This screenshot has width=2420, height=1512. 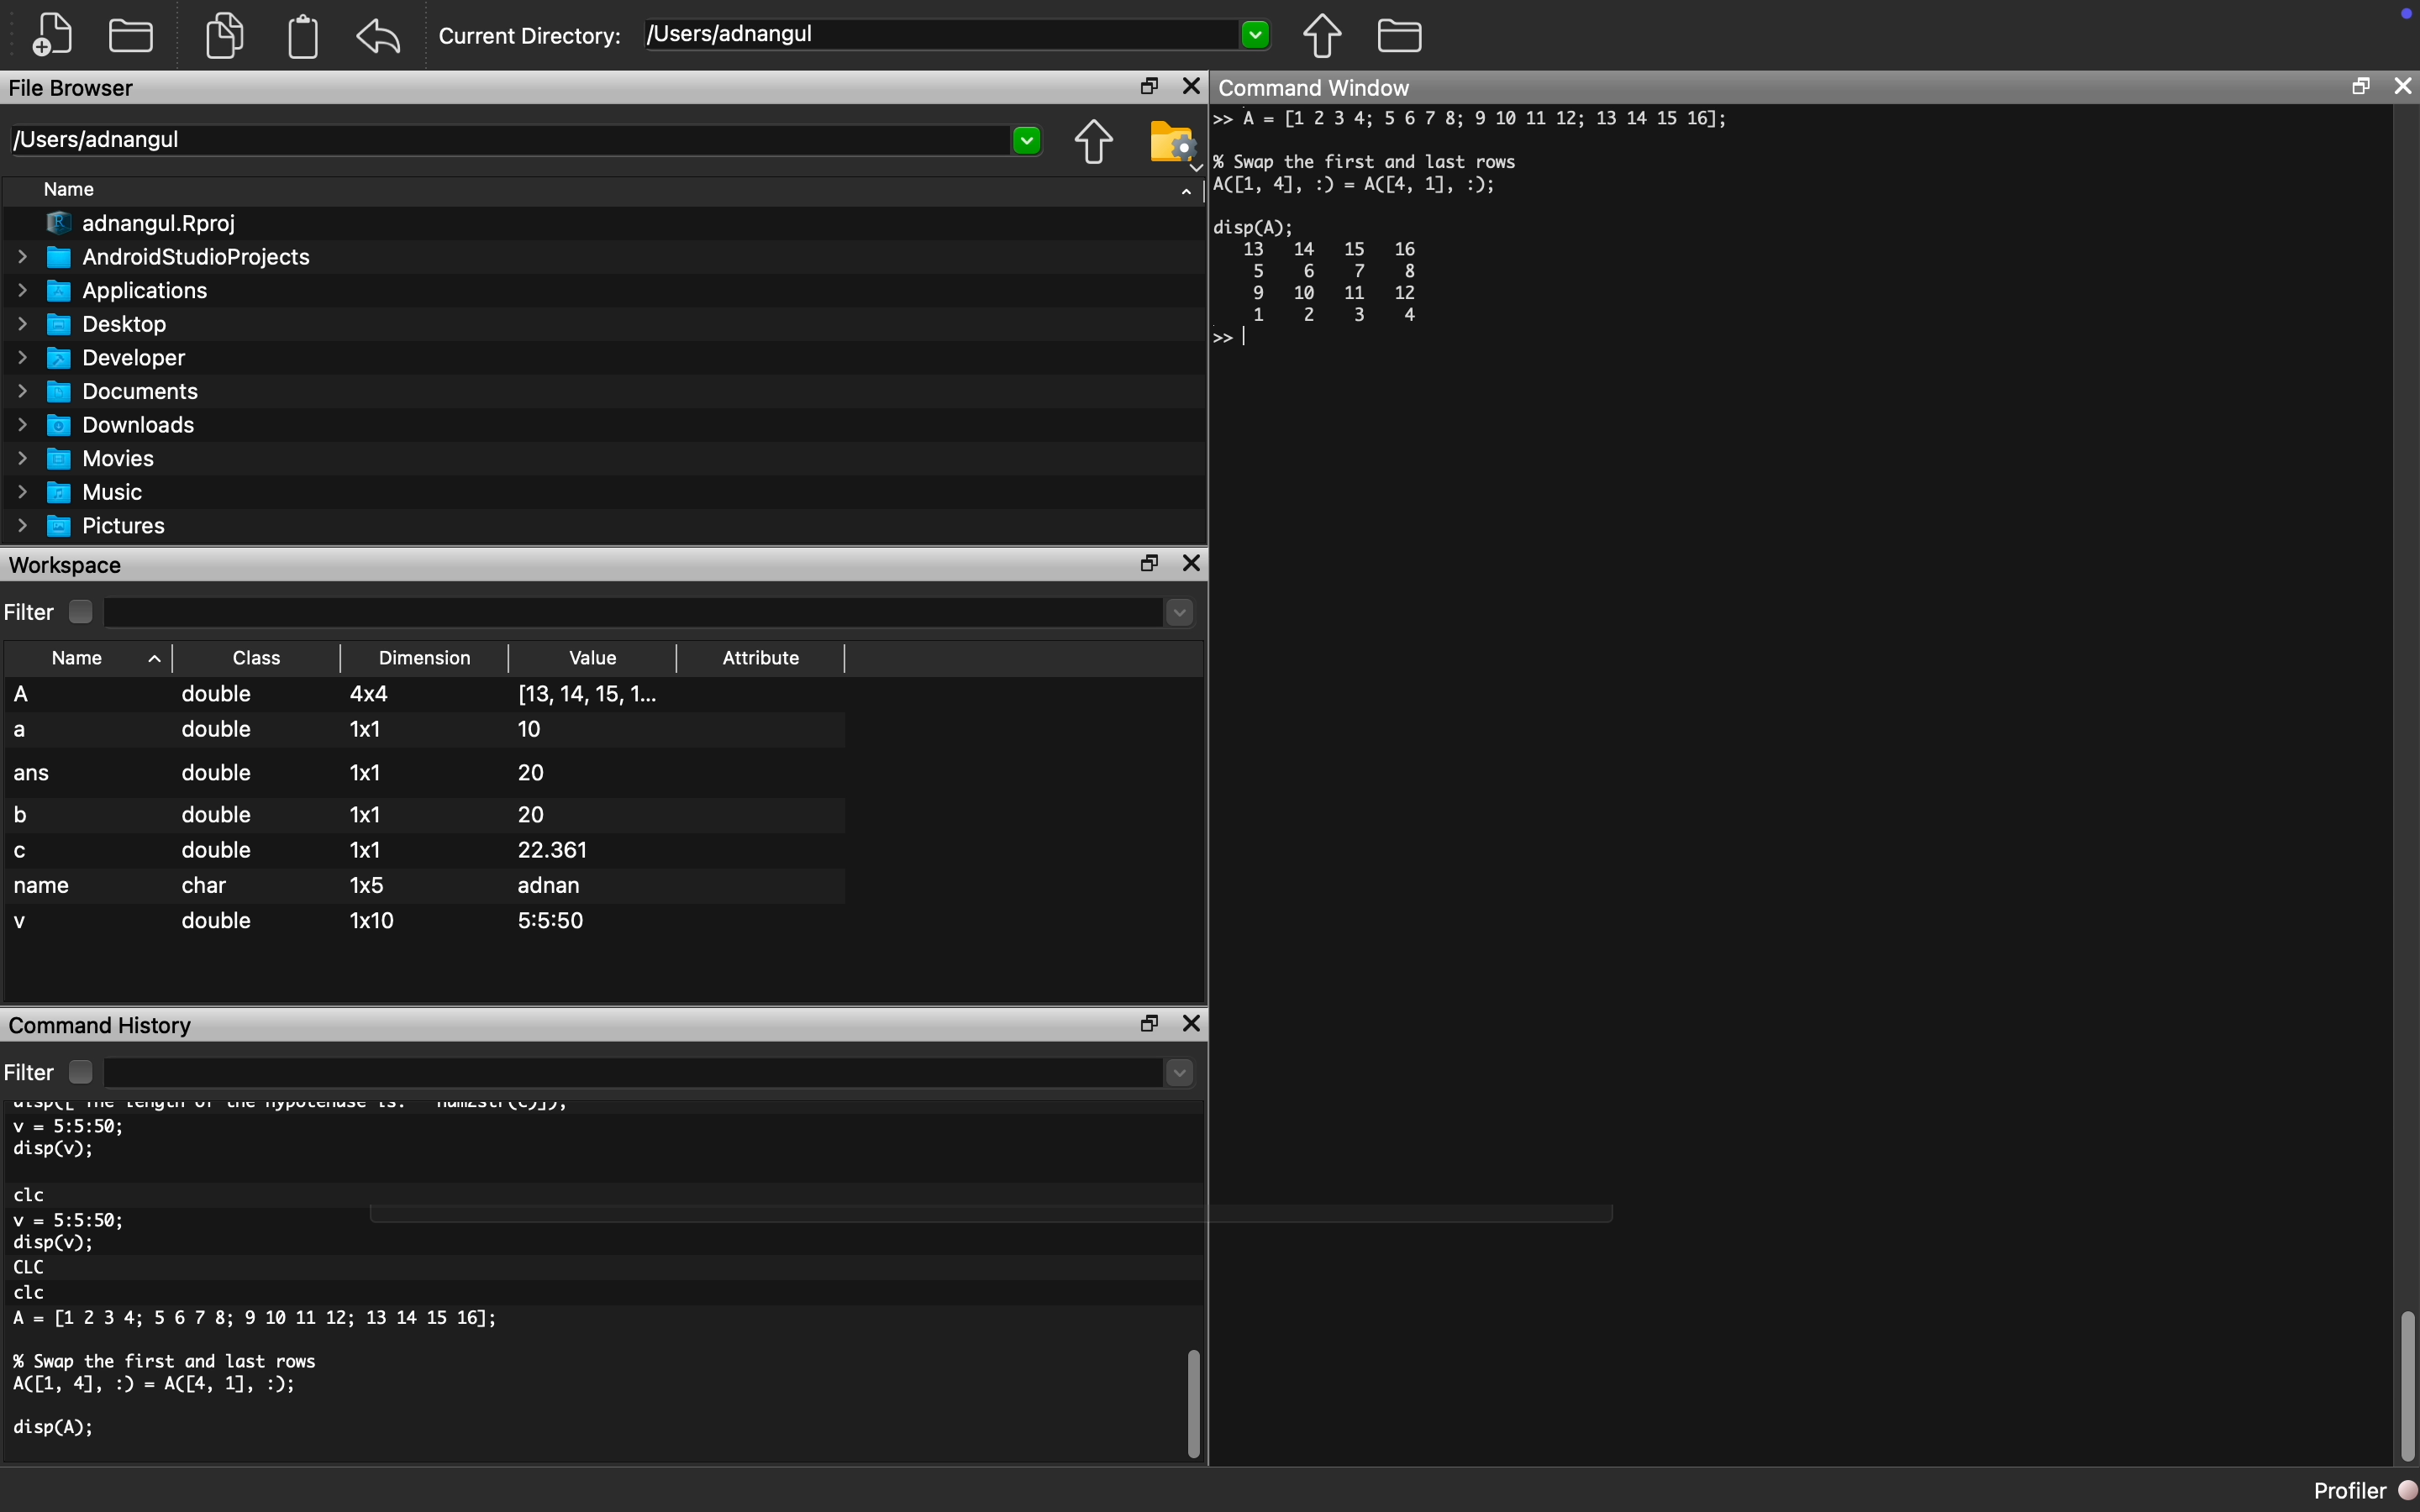 I want to click on > [@ Downloads, so click(x=108, y=426).